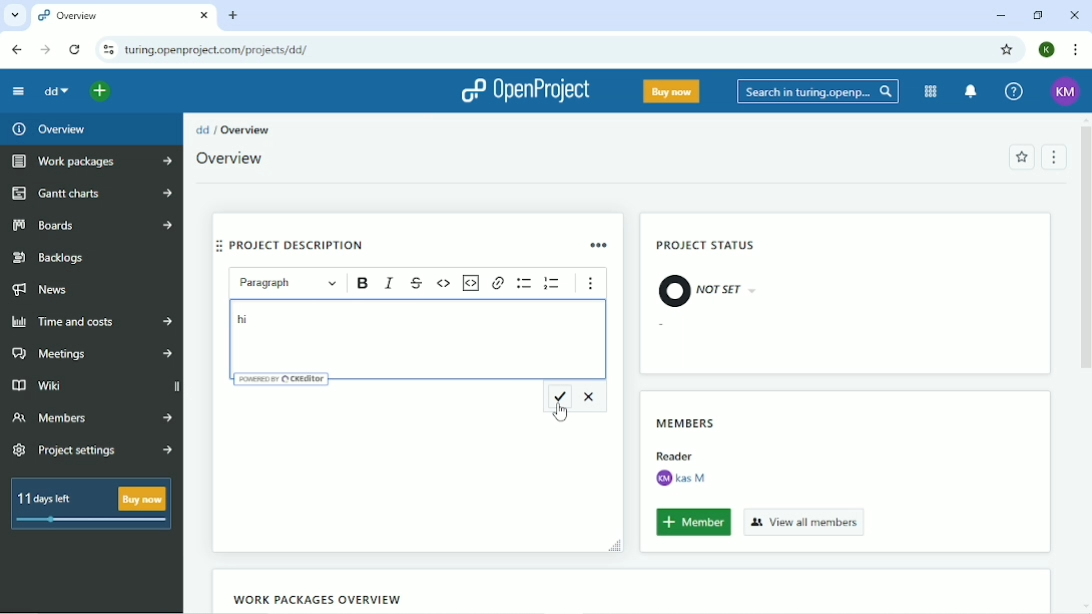 The image size is (1092, 614). I want to click on Italic, so click(390, 283).